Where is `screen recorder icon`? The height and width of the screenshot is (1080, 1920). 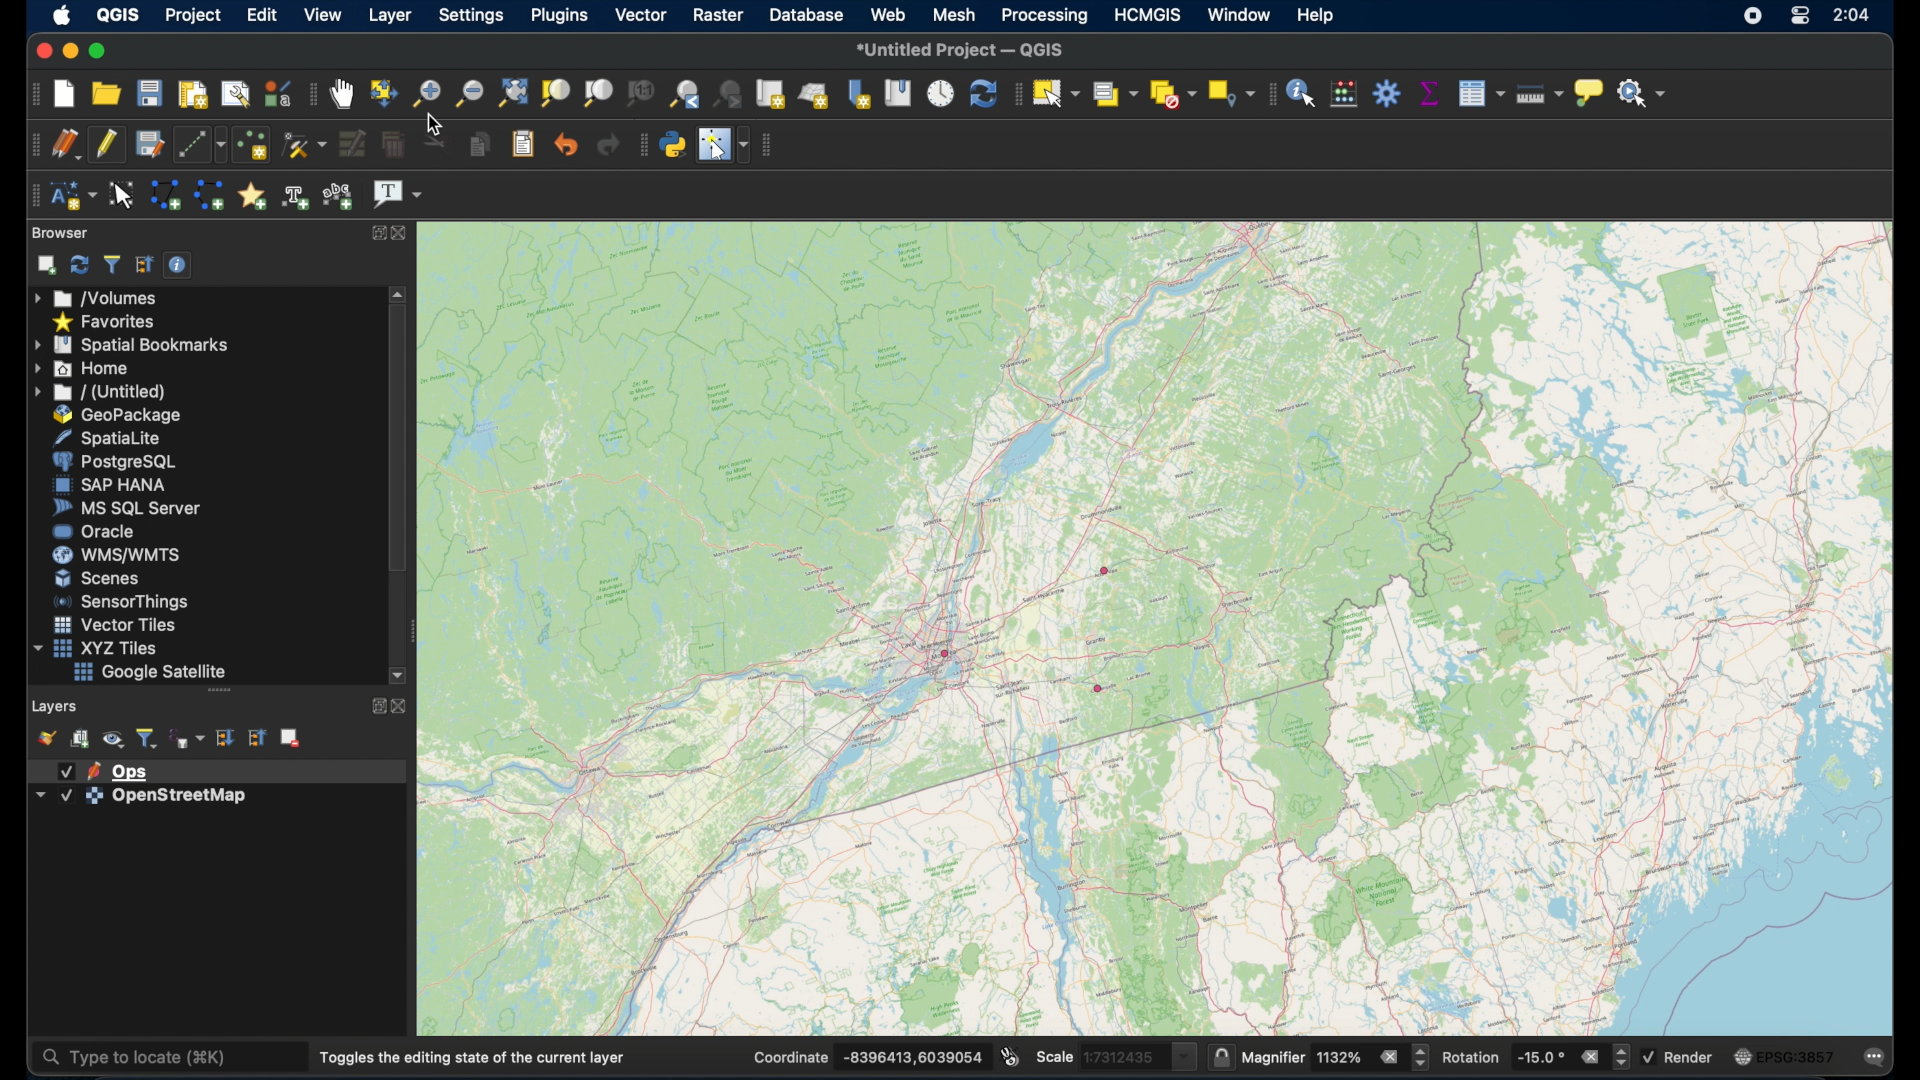 screen recorder icon is located at coordinates (1756, 17).